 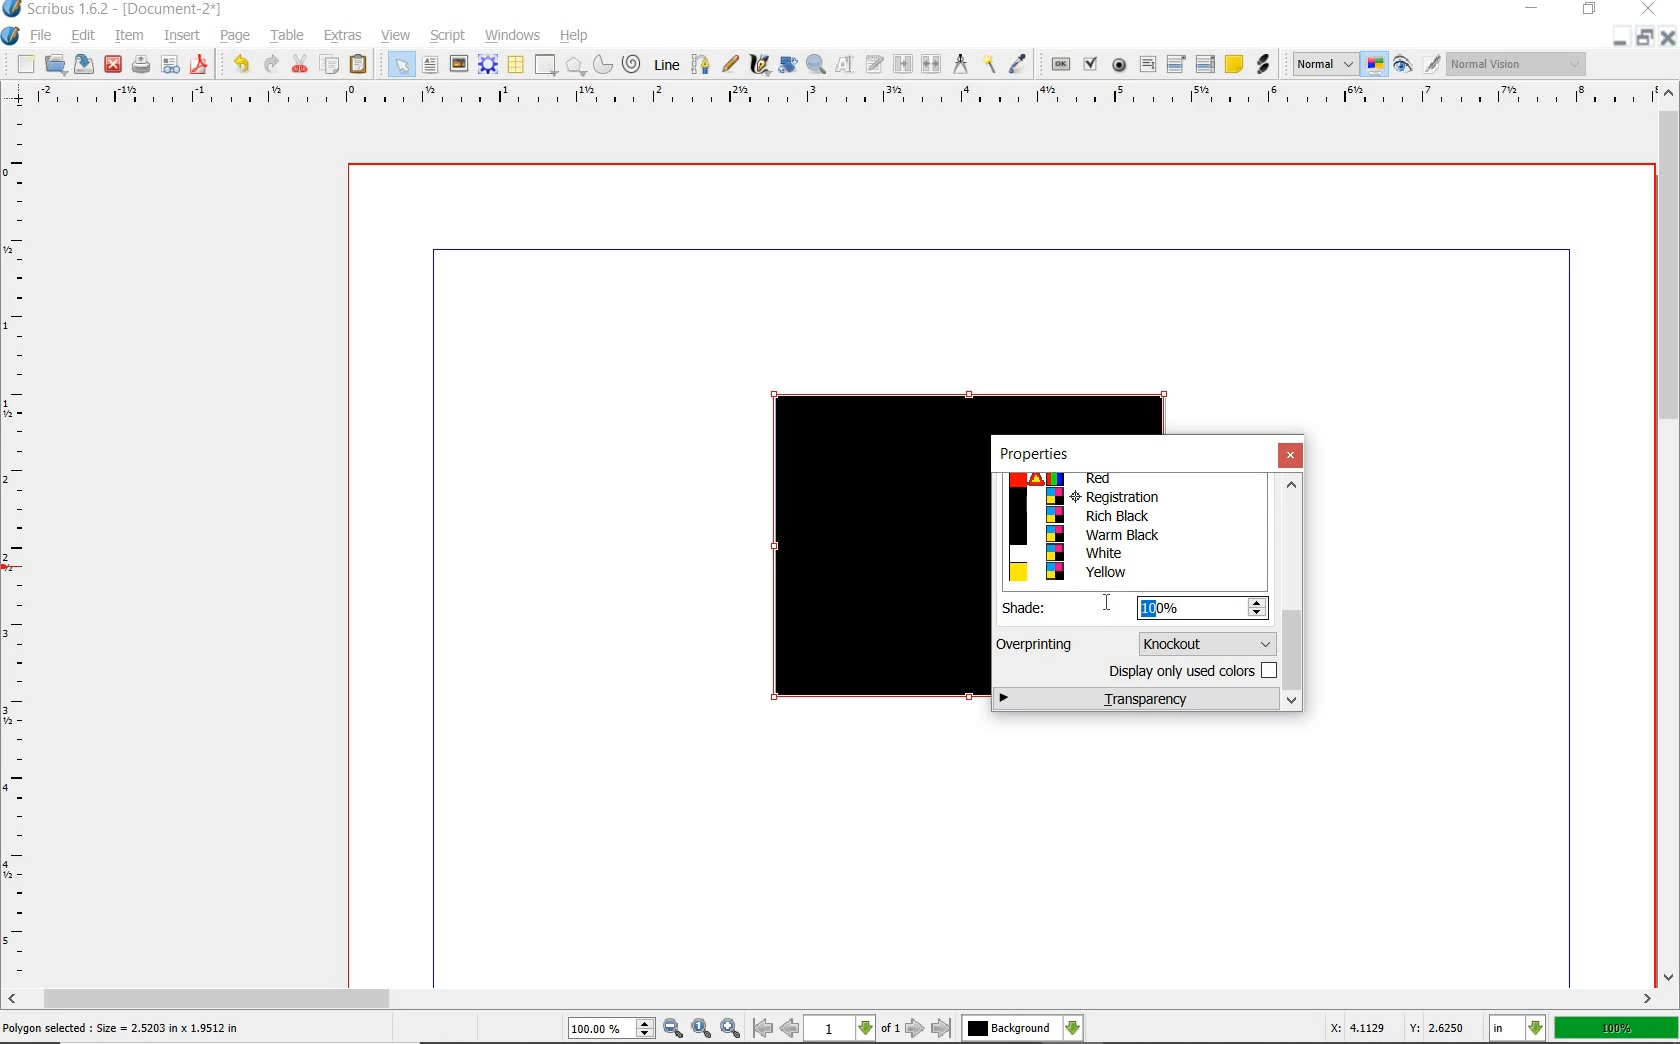 I want to click on Shade:, so click(x=1038, y=608).